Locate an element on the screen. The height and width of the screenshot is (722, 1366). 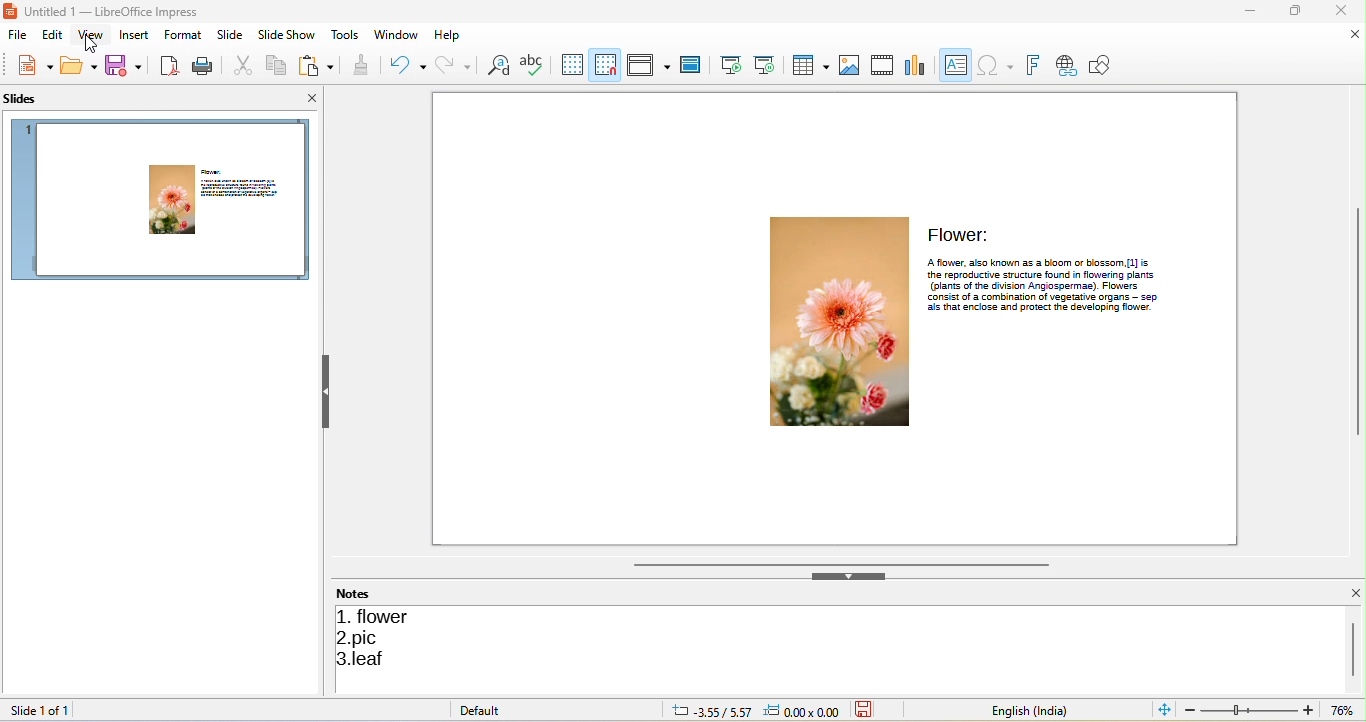
file is located at coordinates (15, 36).